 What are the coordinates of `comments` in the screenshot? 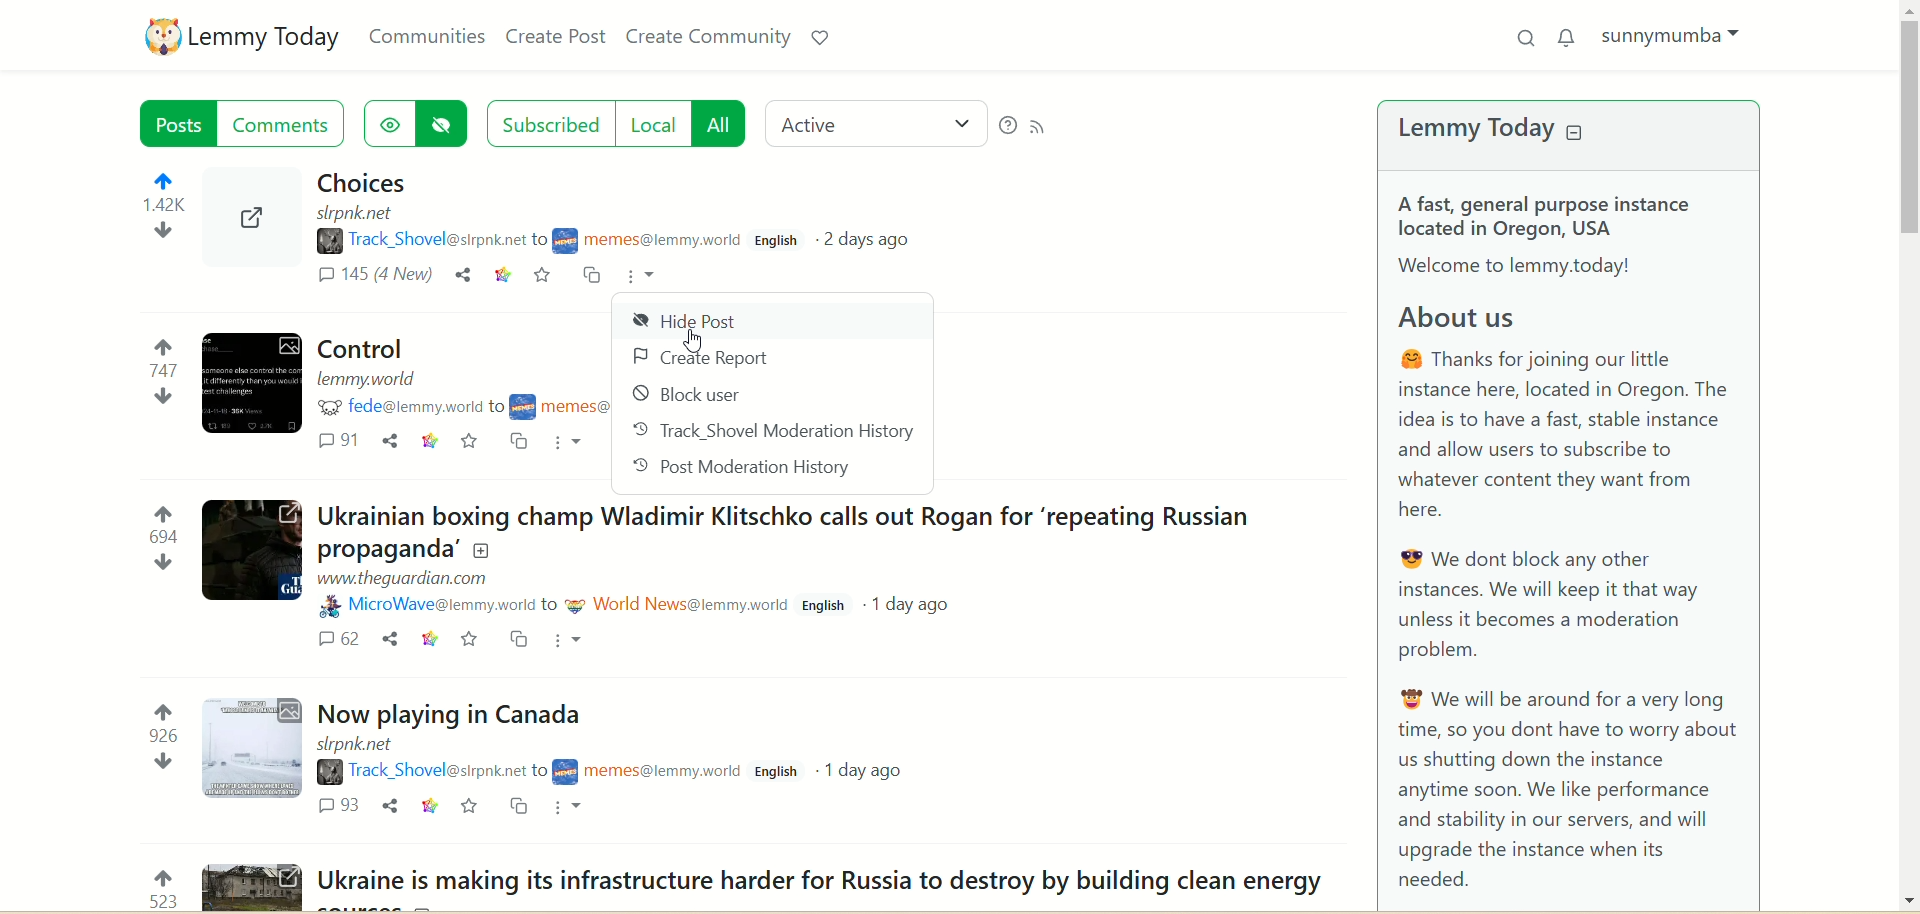 It's located at (377, 281).